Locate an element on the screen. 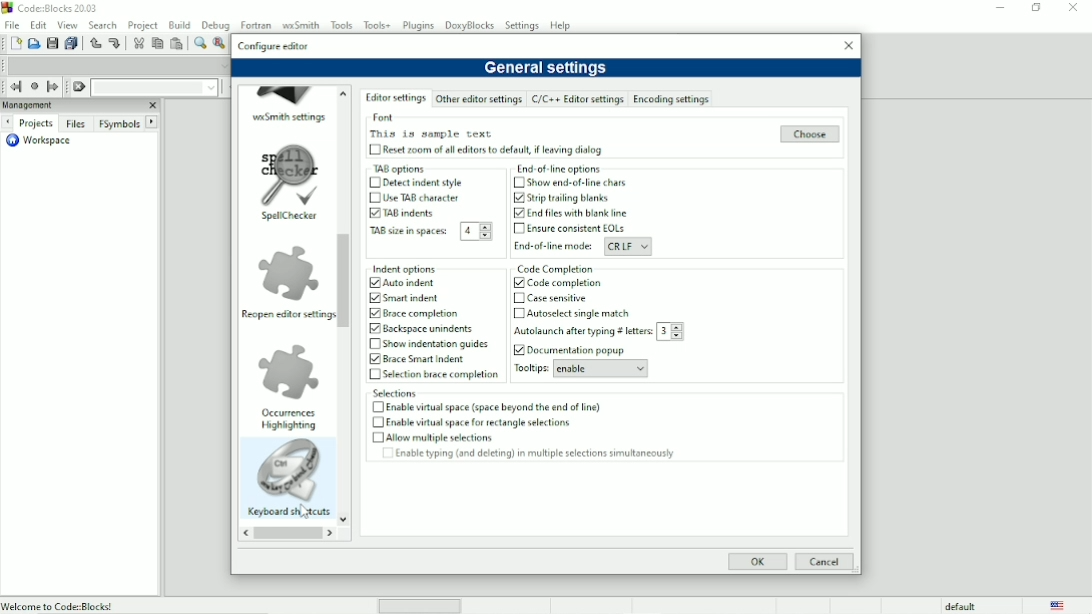  Choose is located at coordinates (811, 134).